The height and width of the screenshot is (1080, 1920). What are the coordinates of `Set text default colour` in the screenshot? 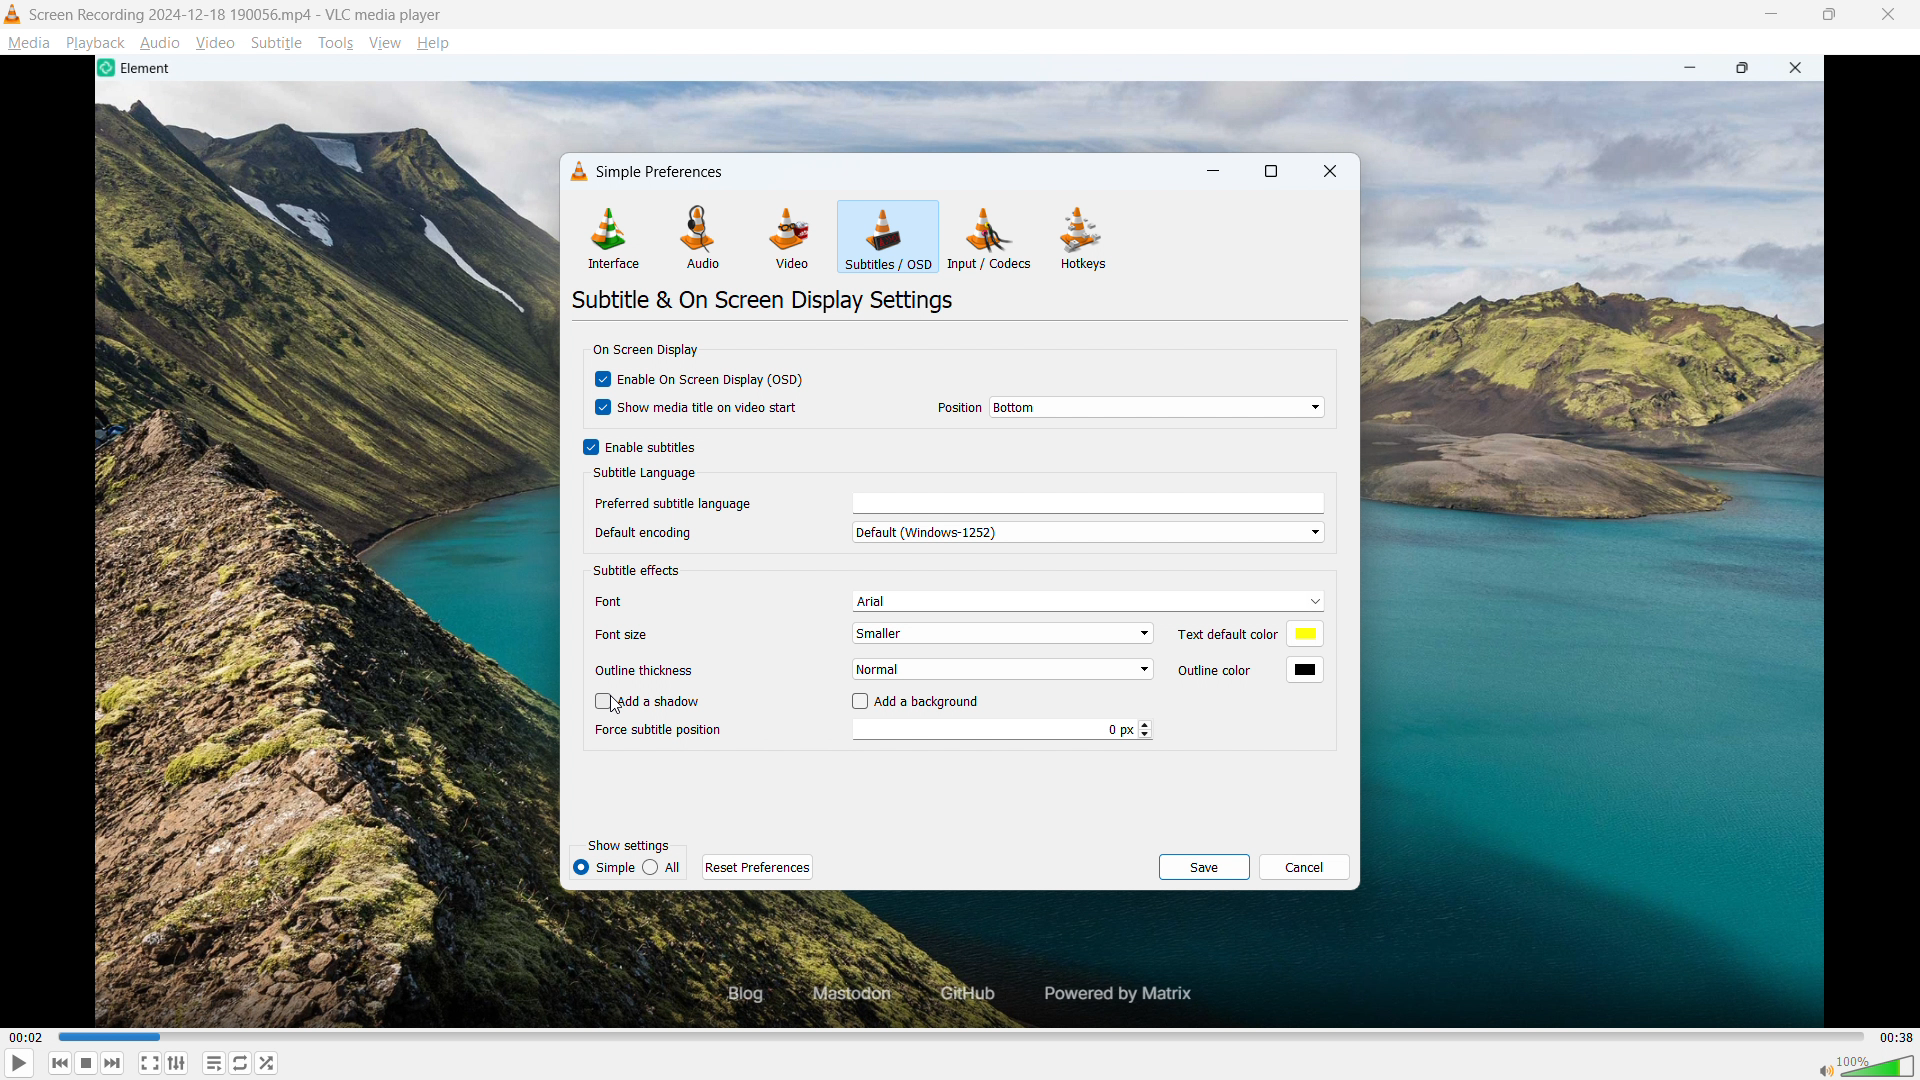 It's located at (1248, 635).